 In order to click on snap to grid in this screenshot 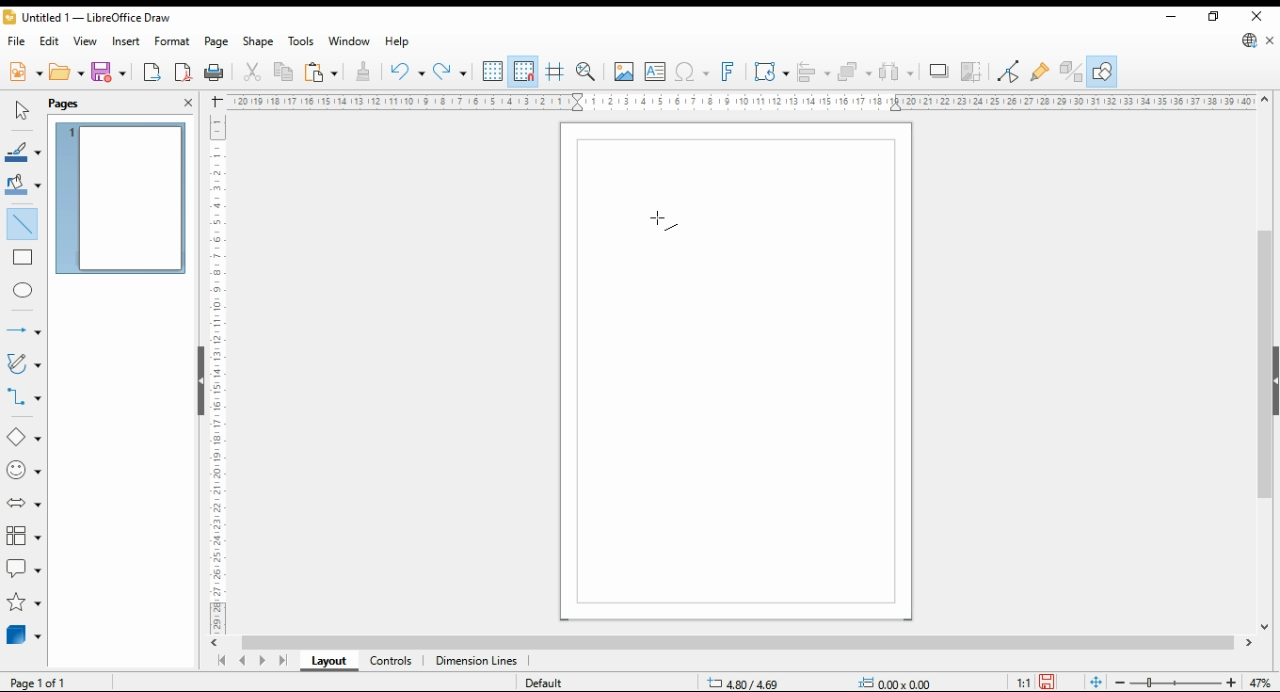, I will do `click(523, 72)`.